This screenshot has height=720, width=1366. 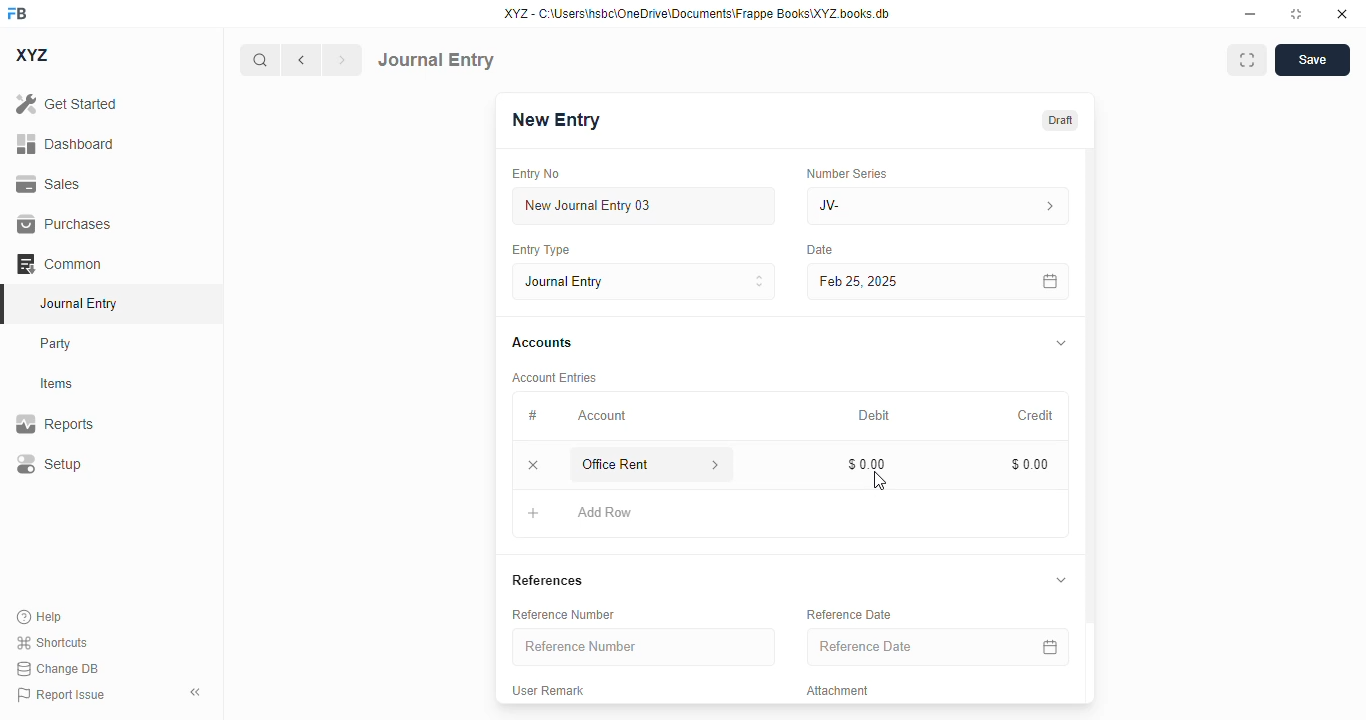 What do you see at coordinates (603, 512) in the screenshot?
I see `add row` at bounding box center [603, 512].